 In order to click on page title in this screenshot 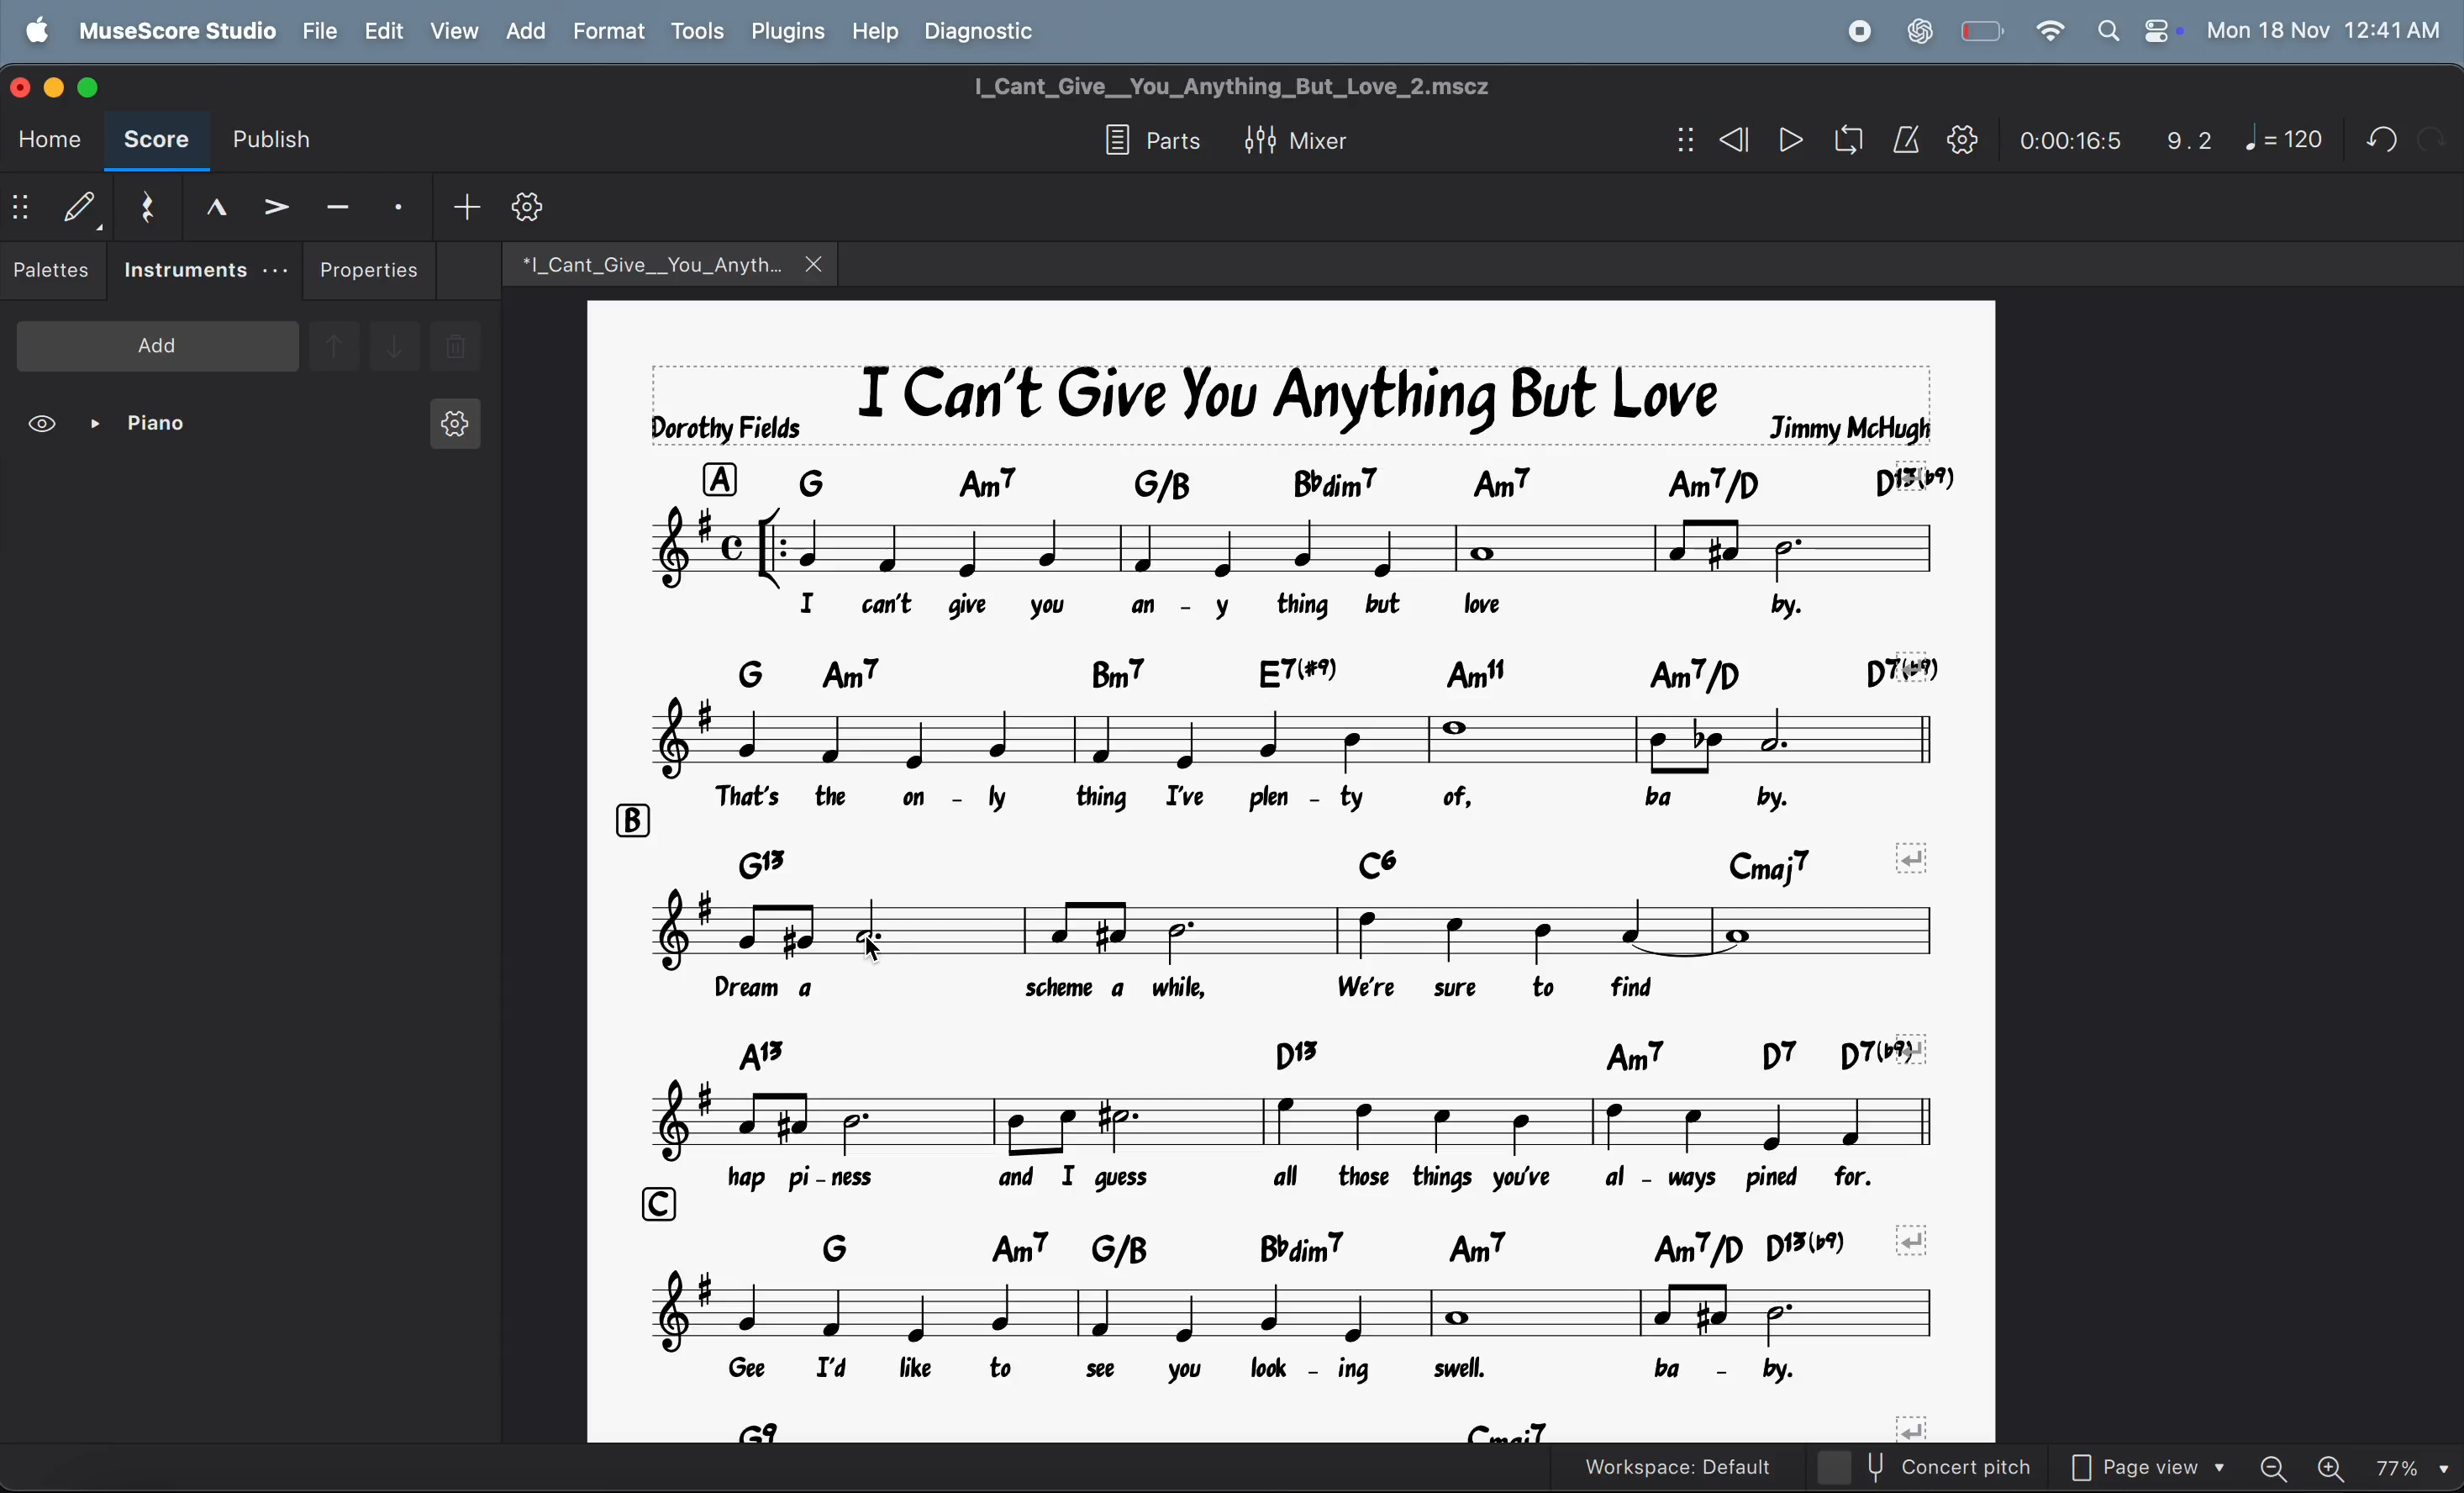, I will do `click(1226, 83)`.